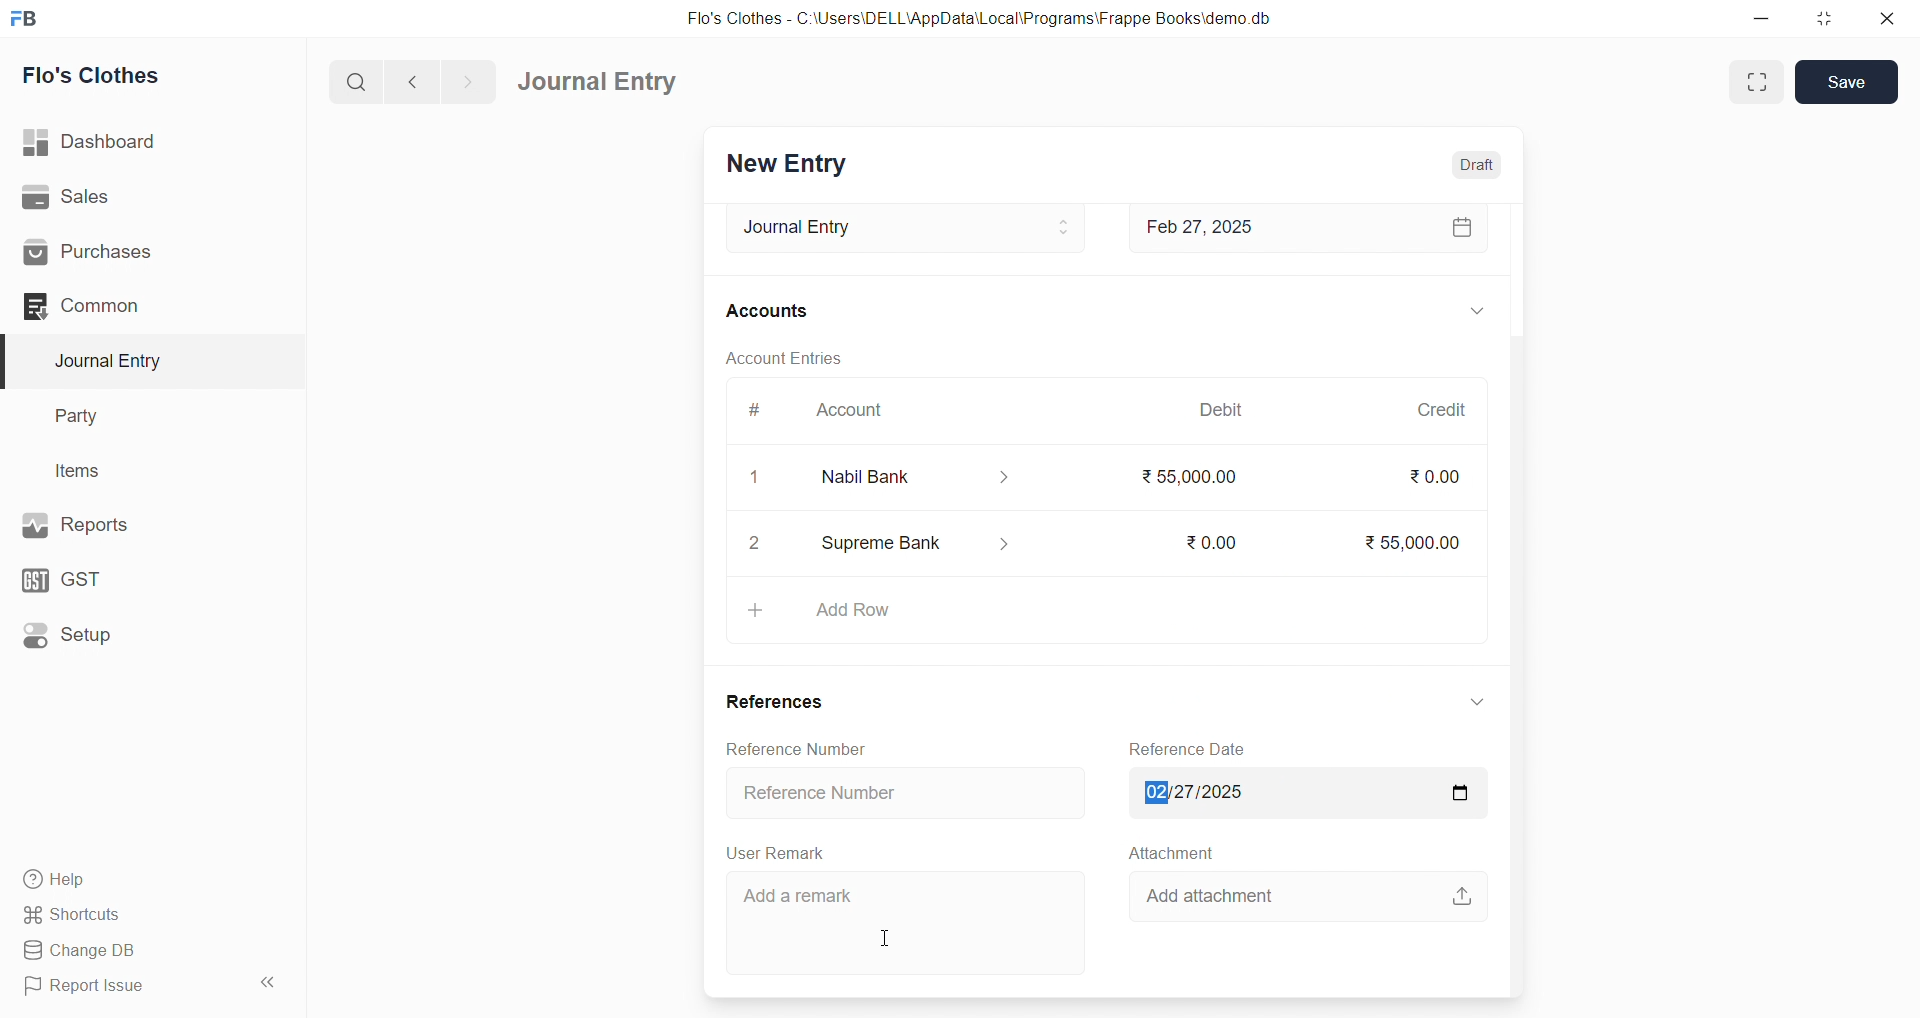  Describe the element at coordinates (31, 17) in the screenshot. I see `logo` at that location.